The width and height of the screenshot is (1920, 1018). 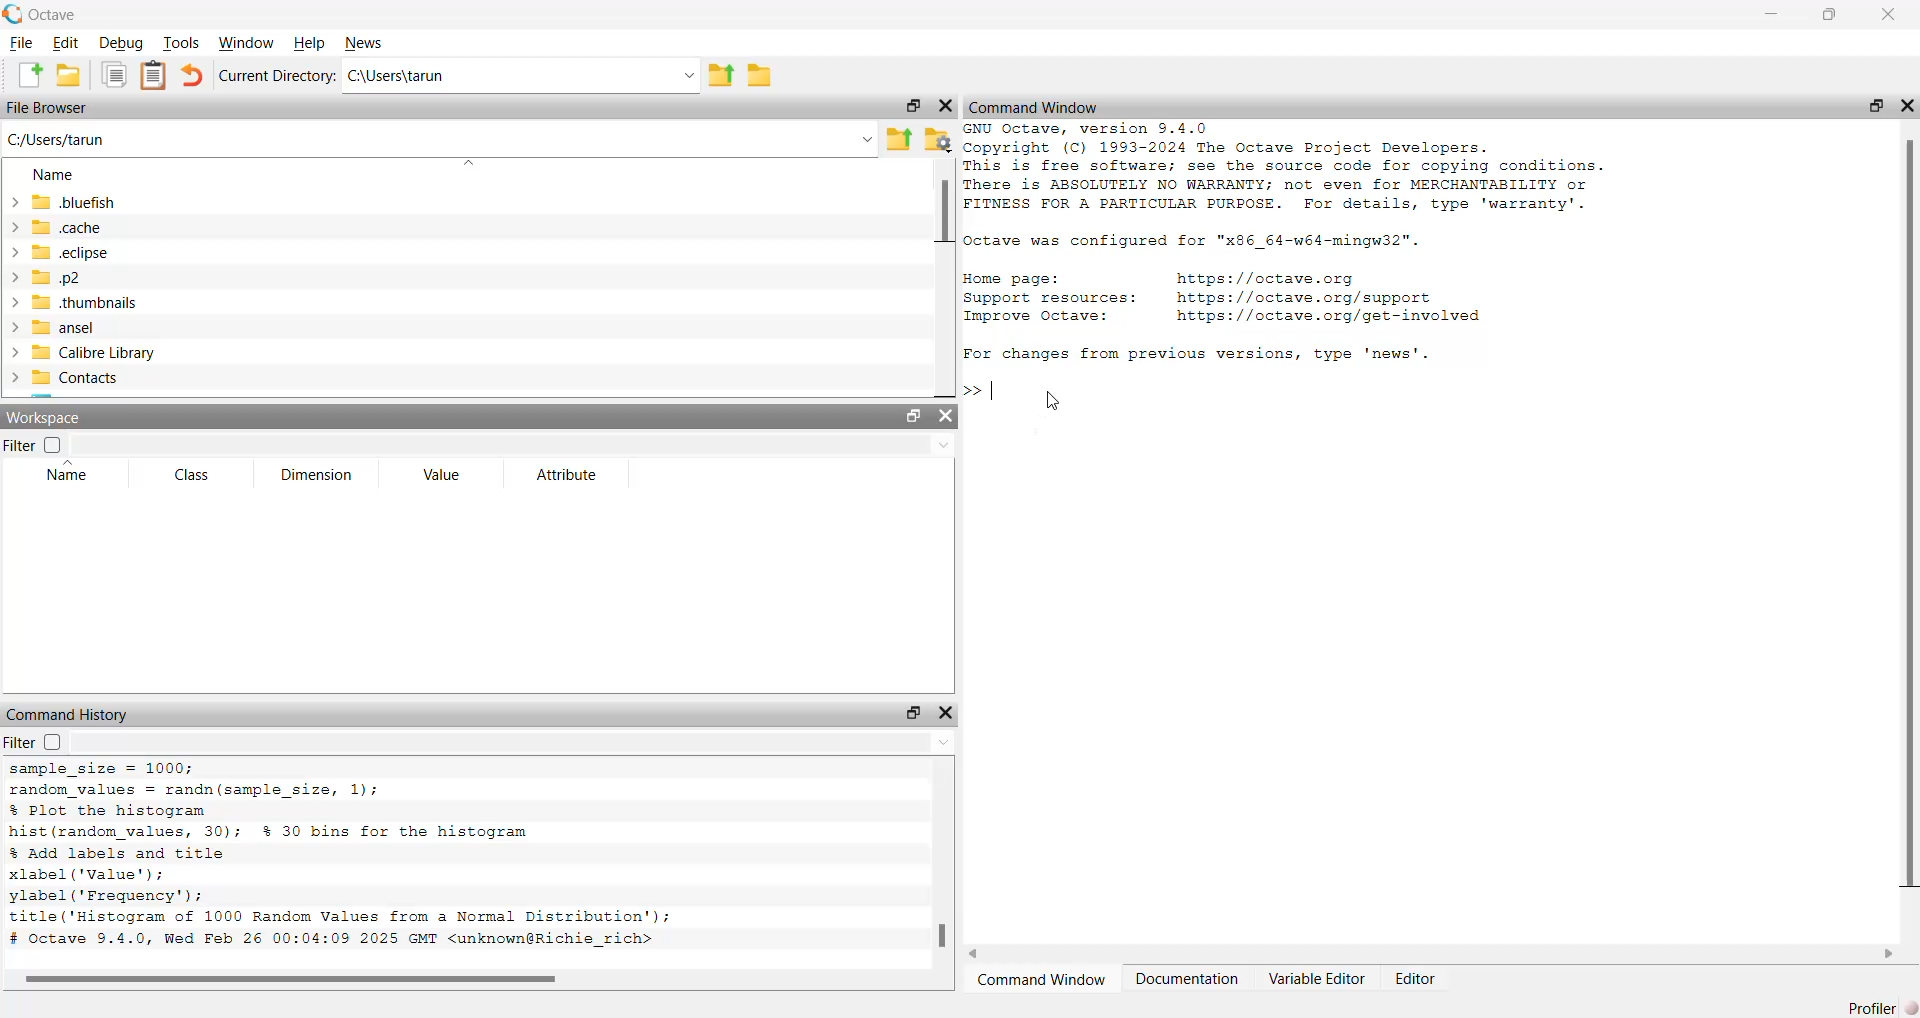 I want to click on Current Directory:, so click(x=279, y=75).